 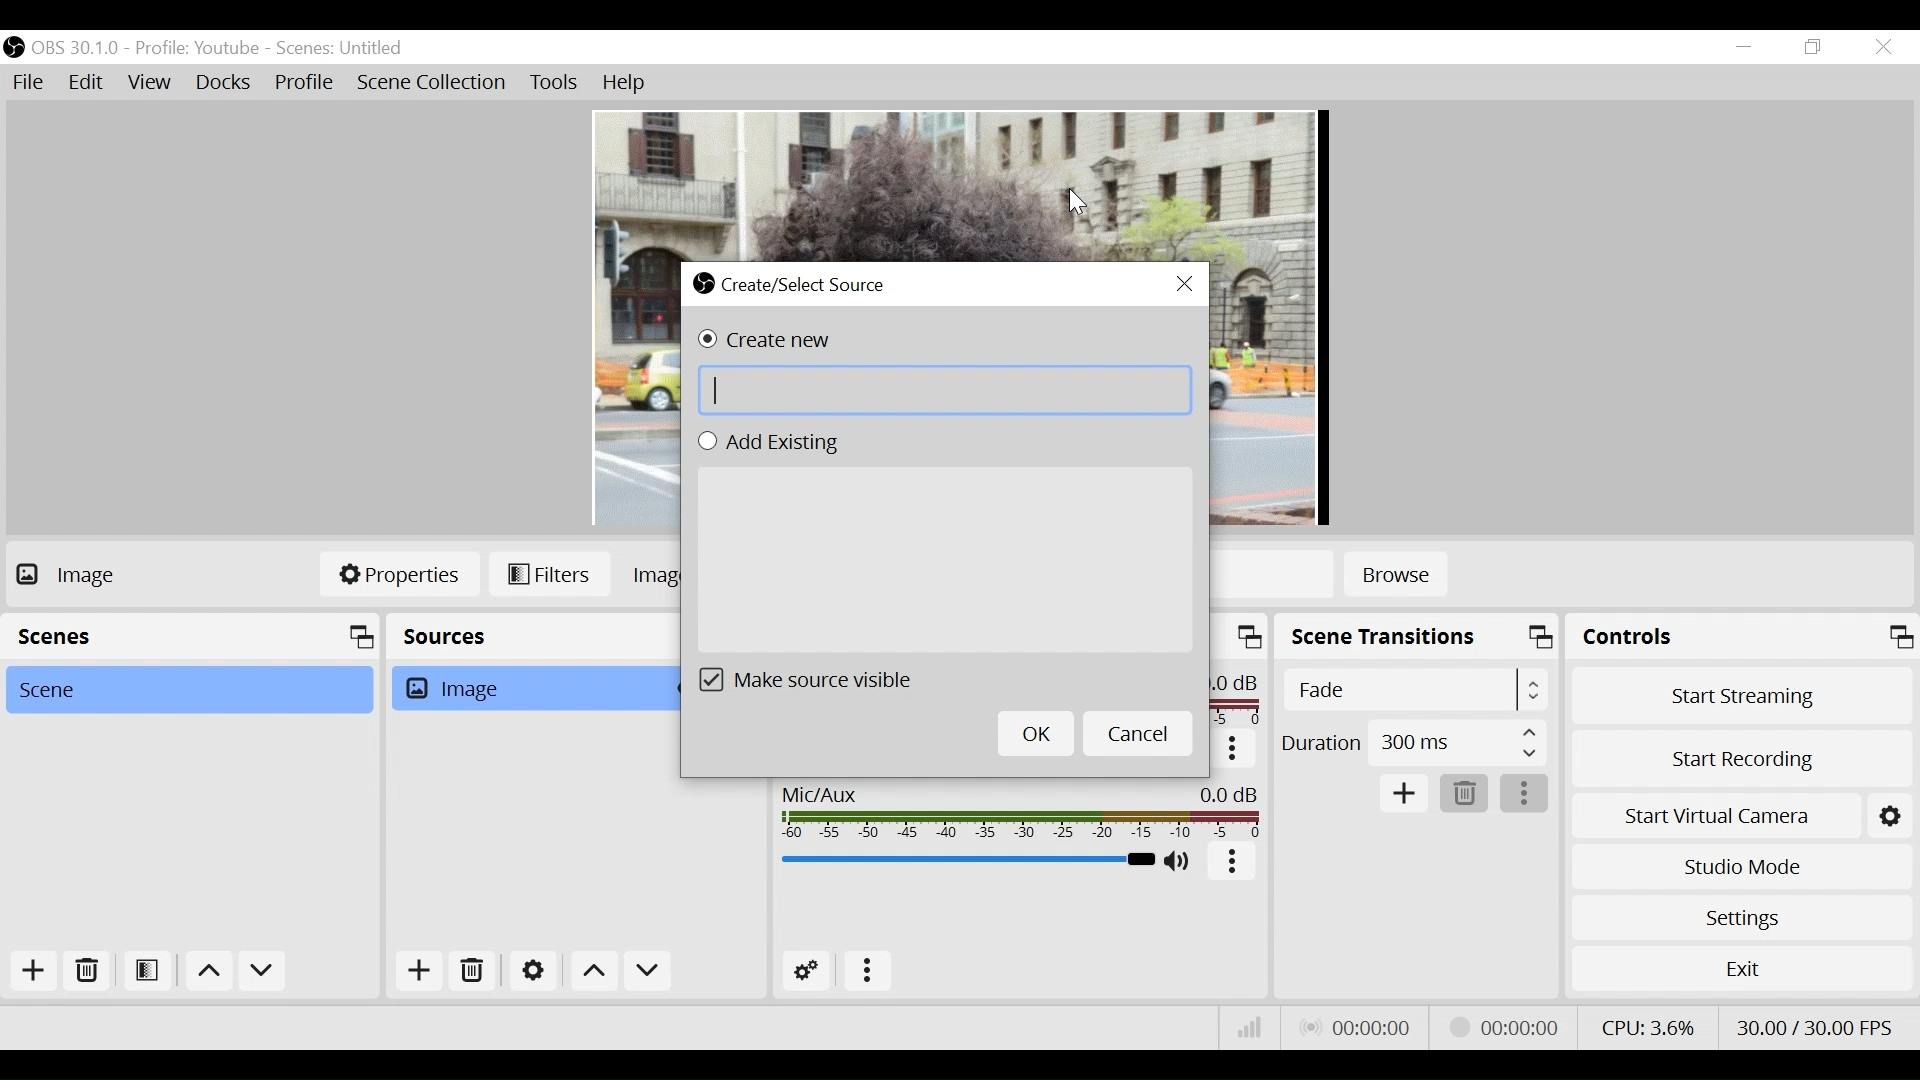 What do you see at coordinates (265, 972) in the screenshot?
I see `Move down` at bounding box center [265, 972].